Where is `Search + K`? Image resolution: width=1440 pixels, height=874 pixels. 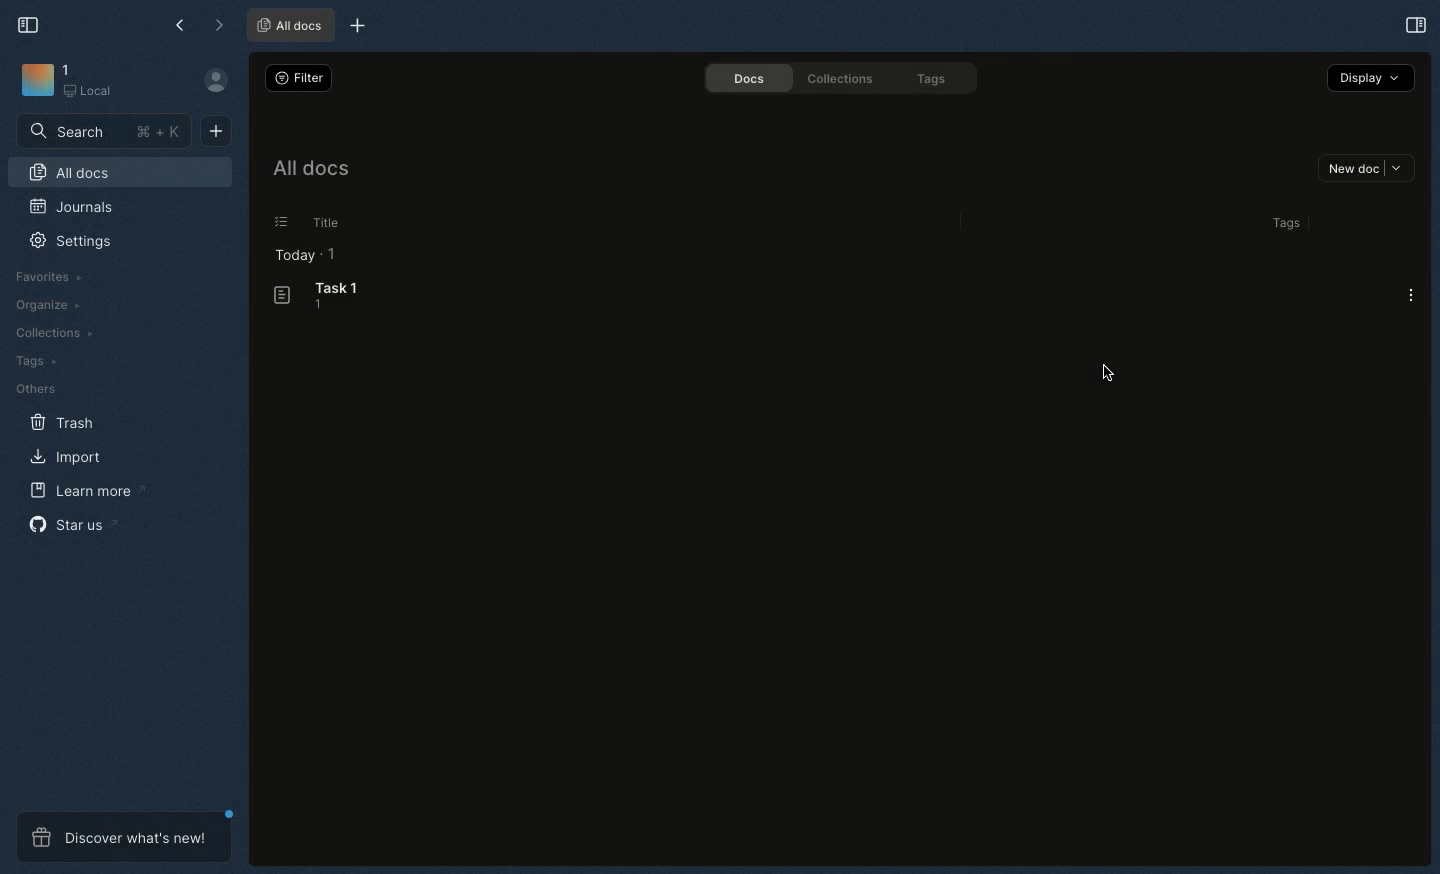 Search + K is located at coordinates (102, 132).